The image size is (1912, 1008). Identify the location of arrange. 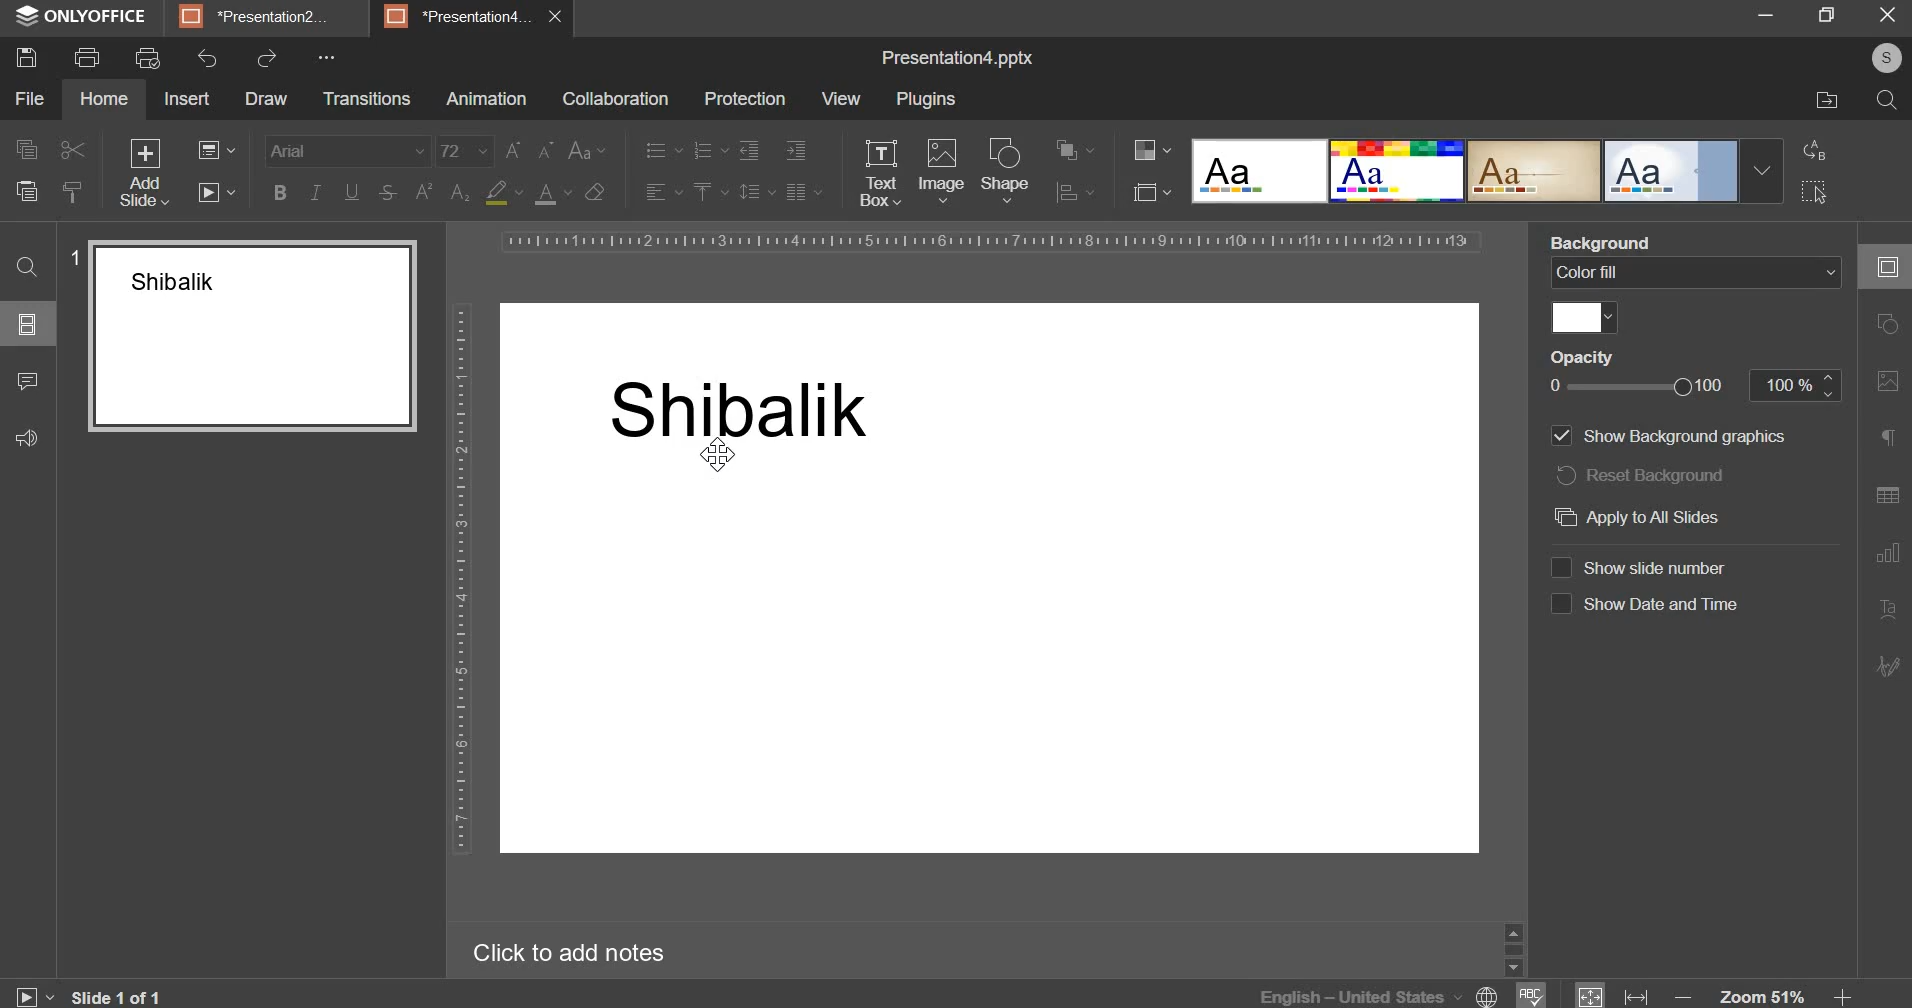
(1071, 149).